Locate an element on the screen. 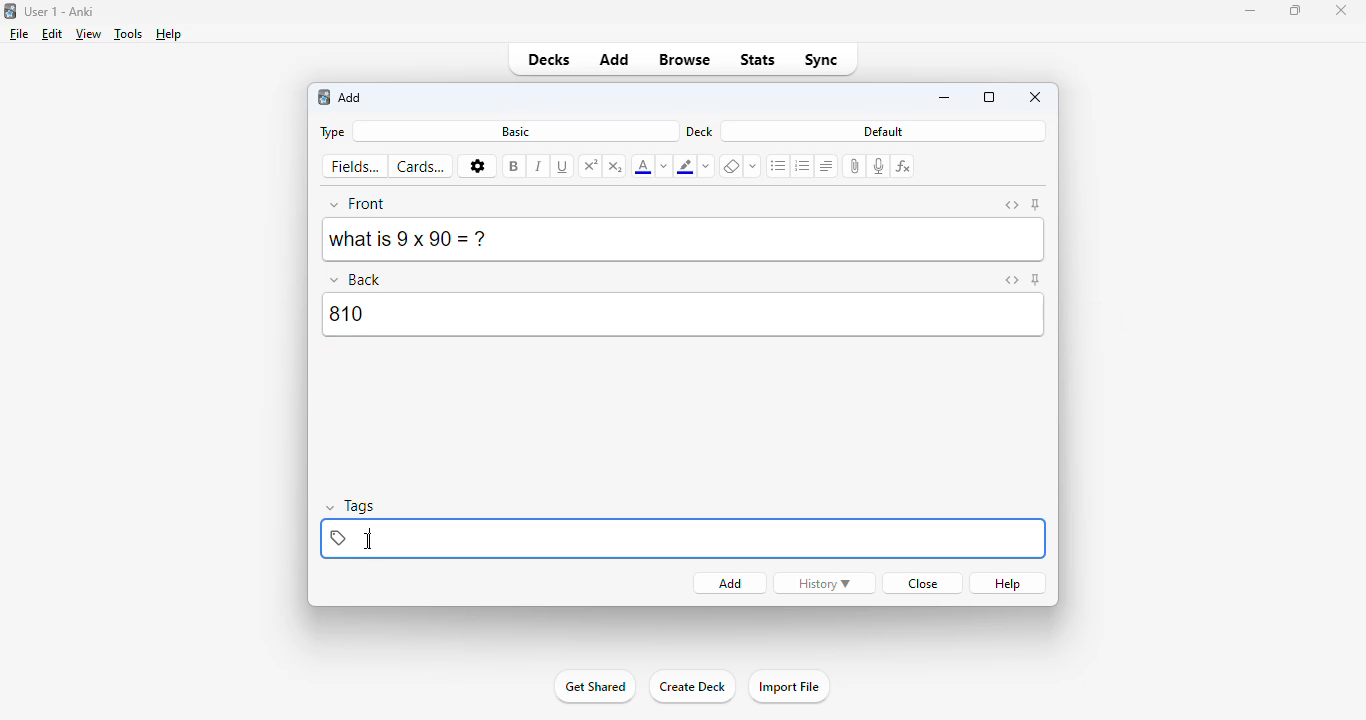 Image resolution: width=1366 pixels, height=720 pixels. decks is located at coordinates (548, 59).